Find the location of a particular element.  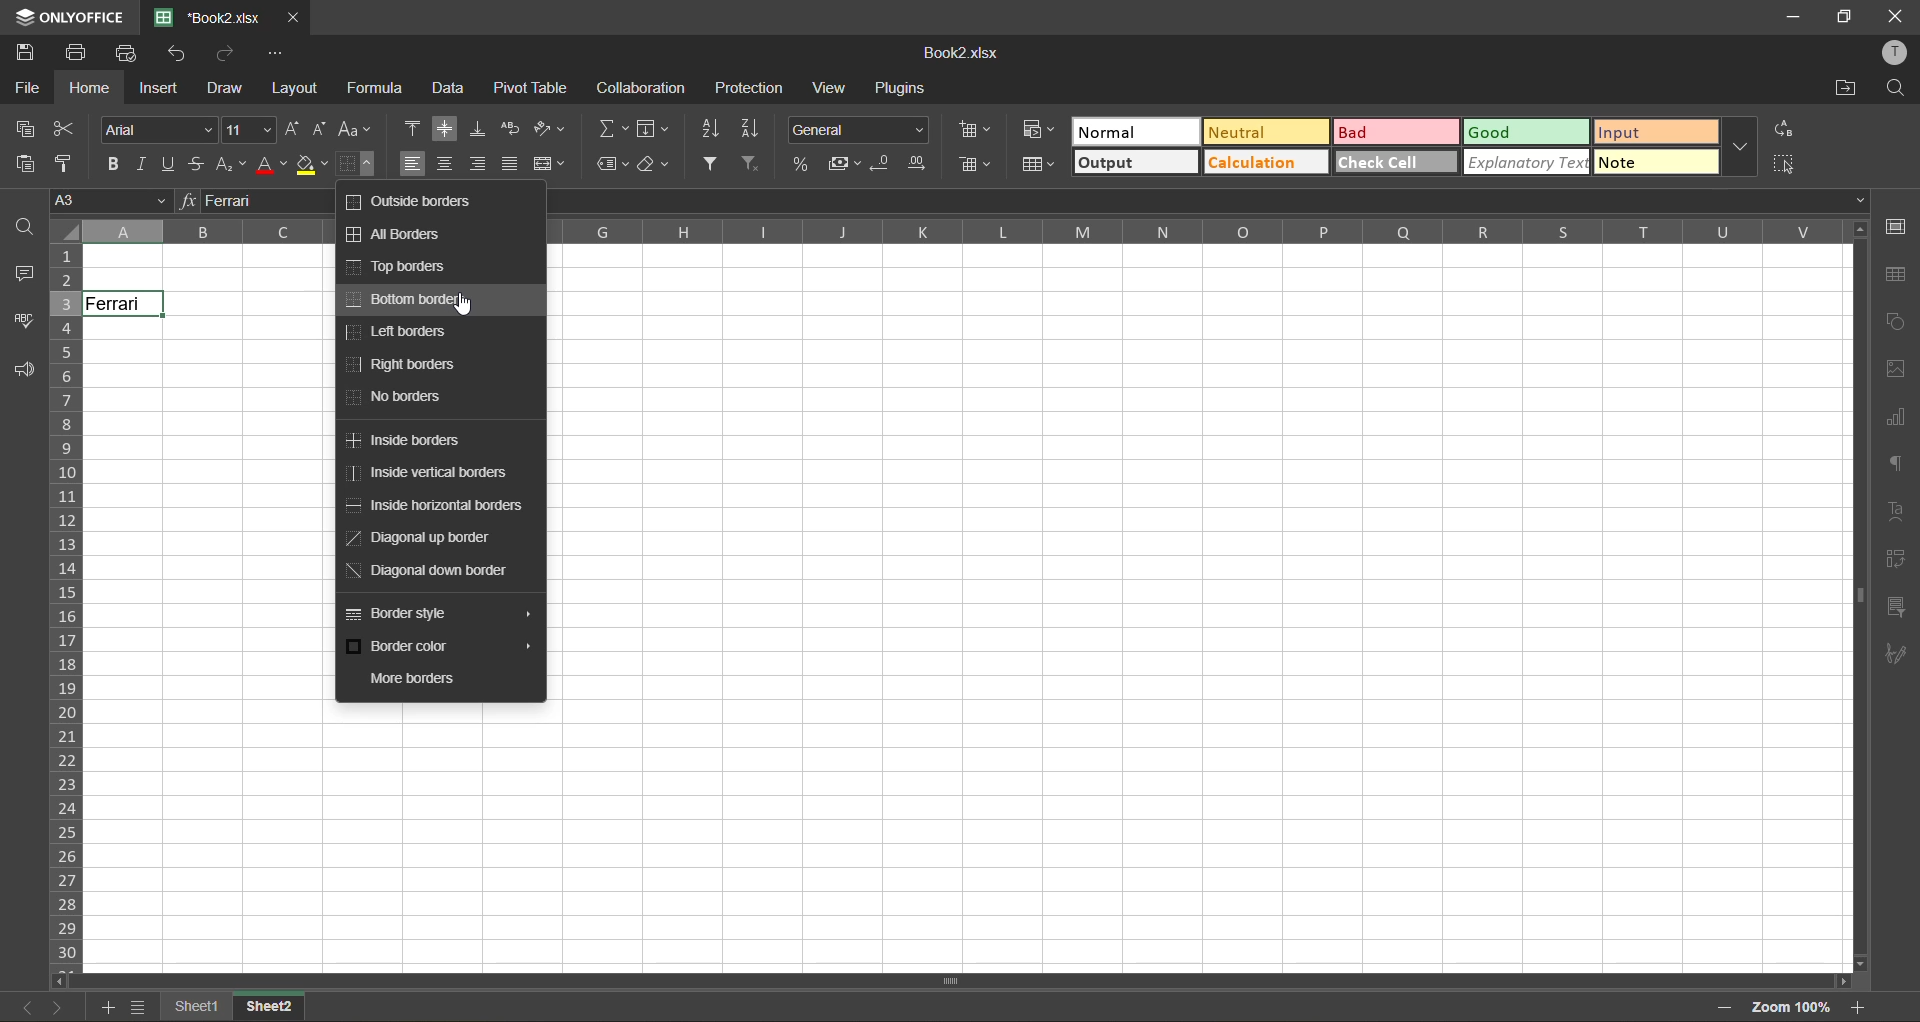

cut is located at coordinates (69, 130).